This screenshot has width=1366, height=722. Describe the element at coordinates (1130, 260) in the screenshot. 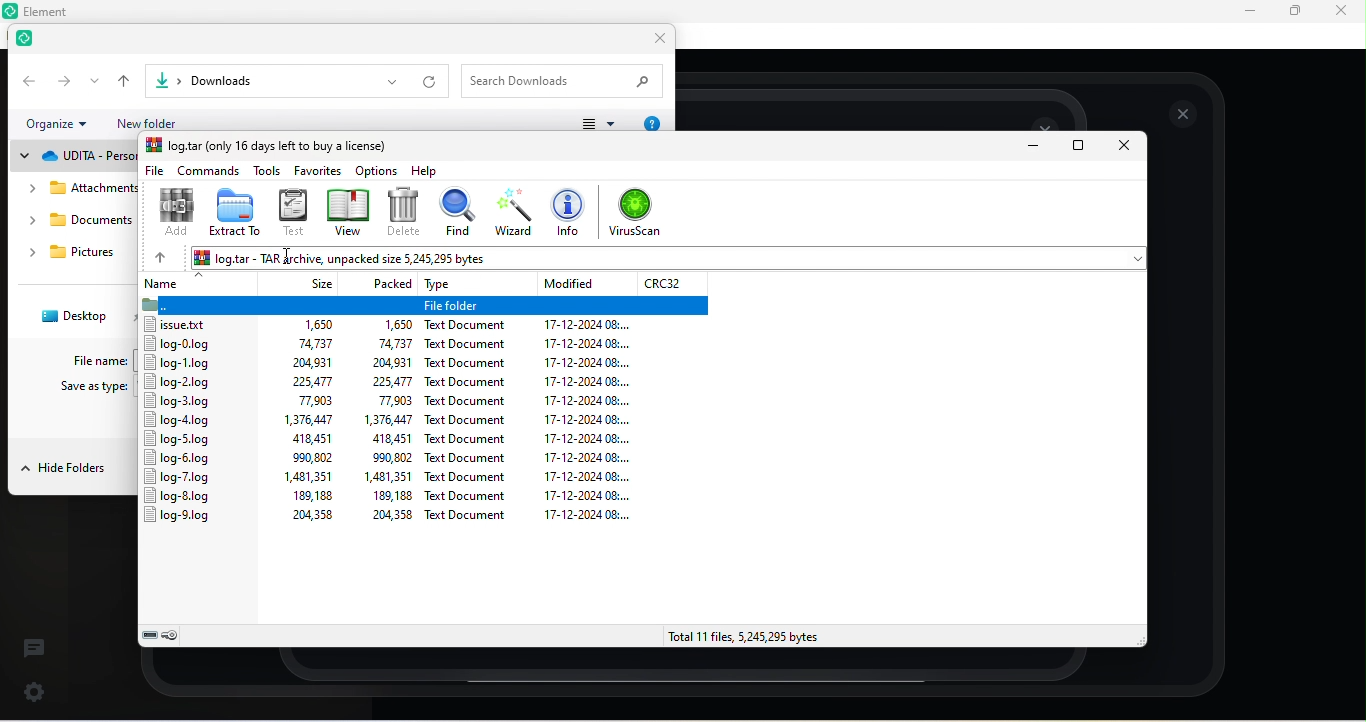

I see `drop down` at that location.